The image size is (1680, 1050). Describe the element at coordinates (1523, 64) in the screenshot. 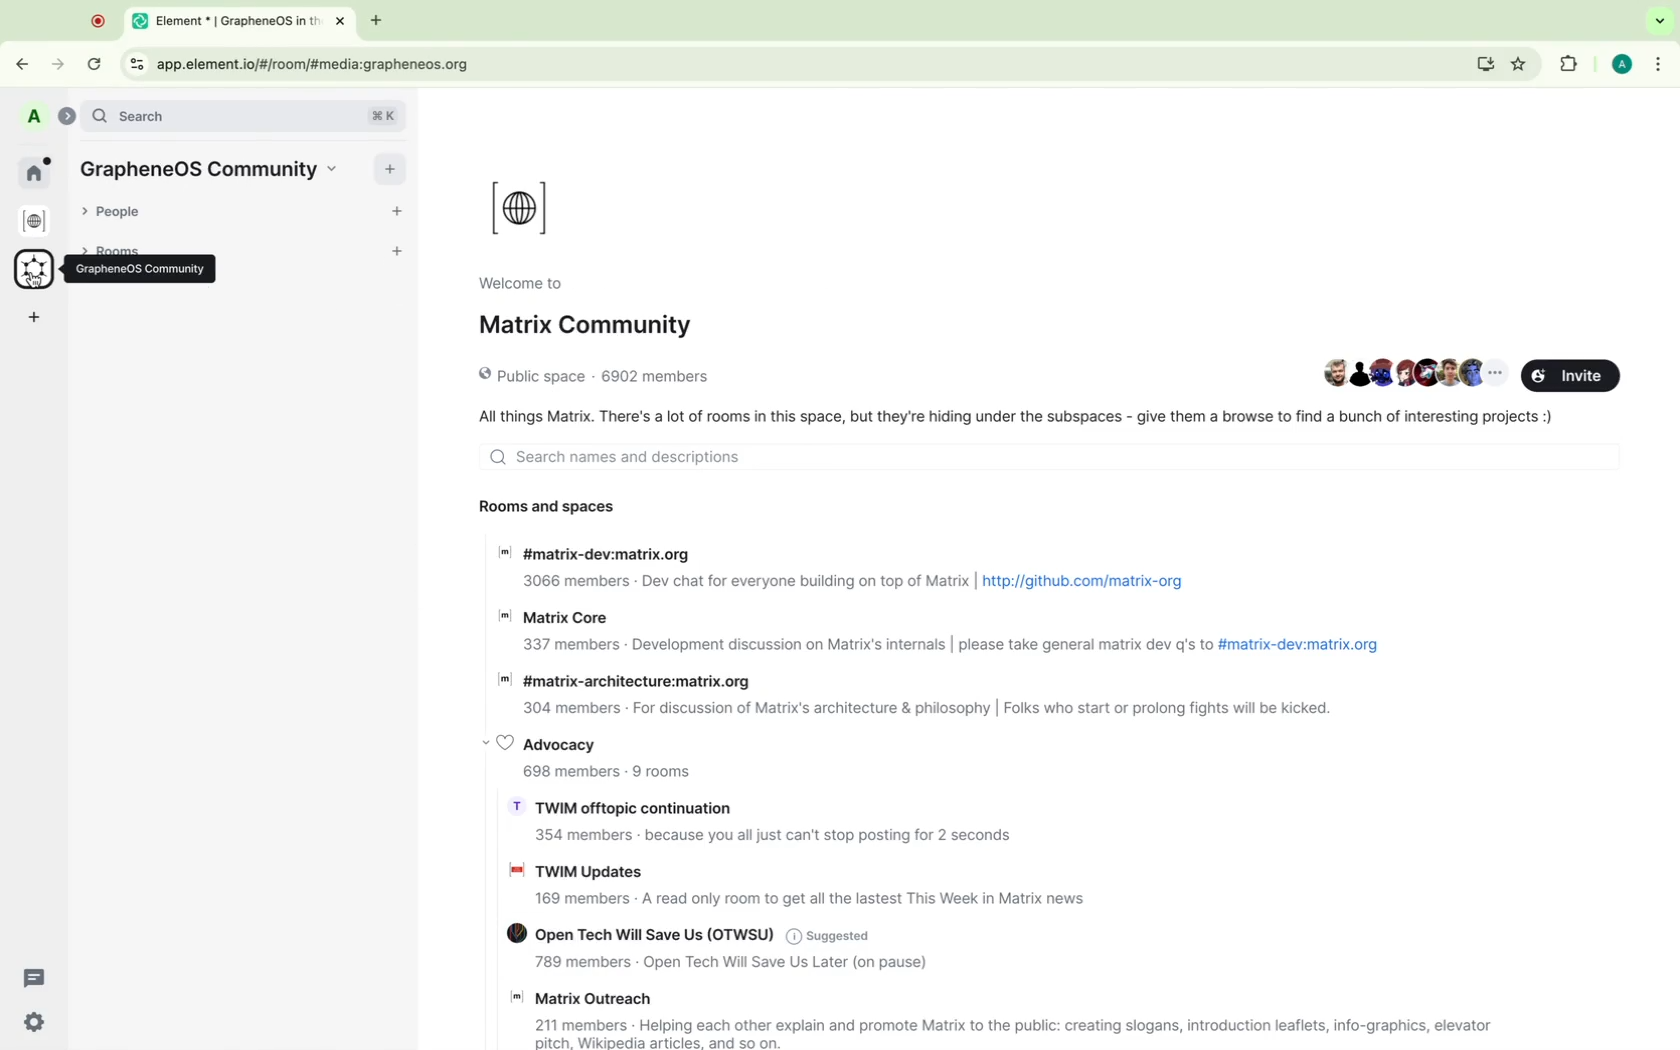

I see `favorites` at that location.